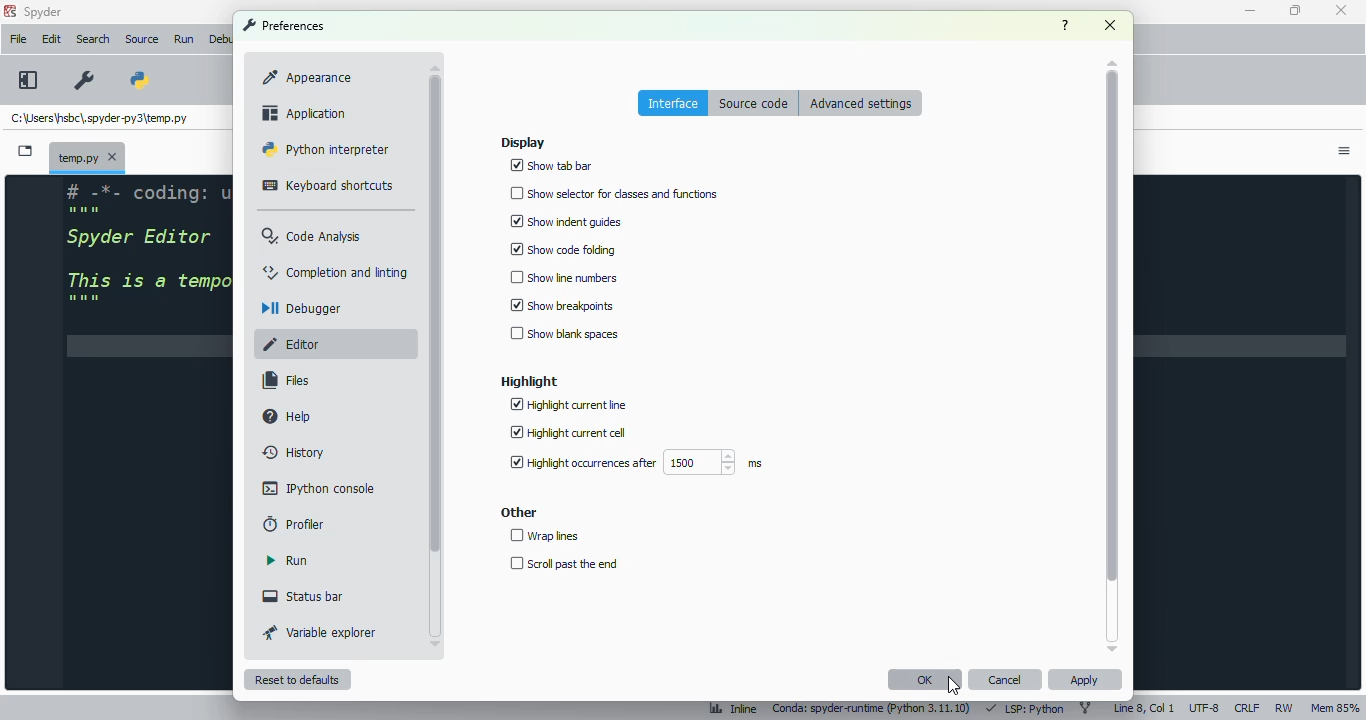 This screenshot has height=720, width=1366. I want to click on status bar, so click(305, 596).